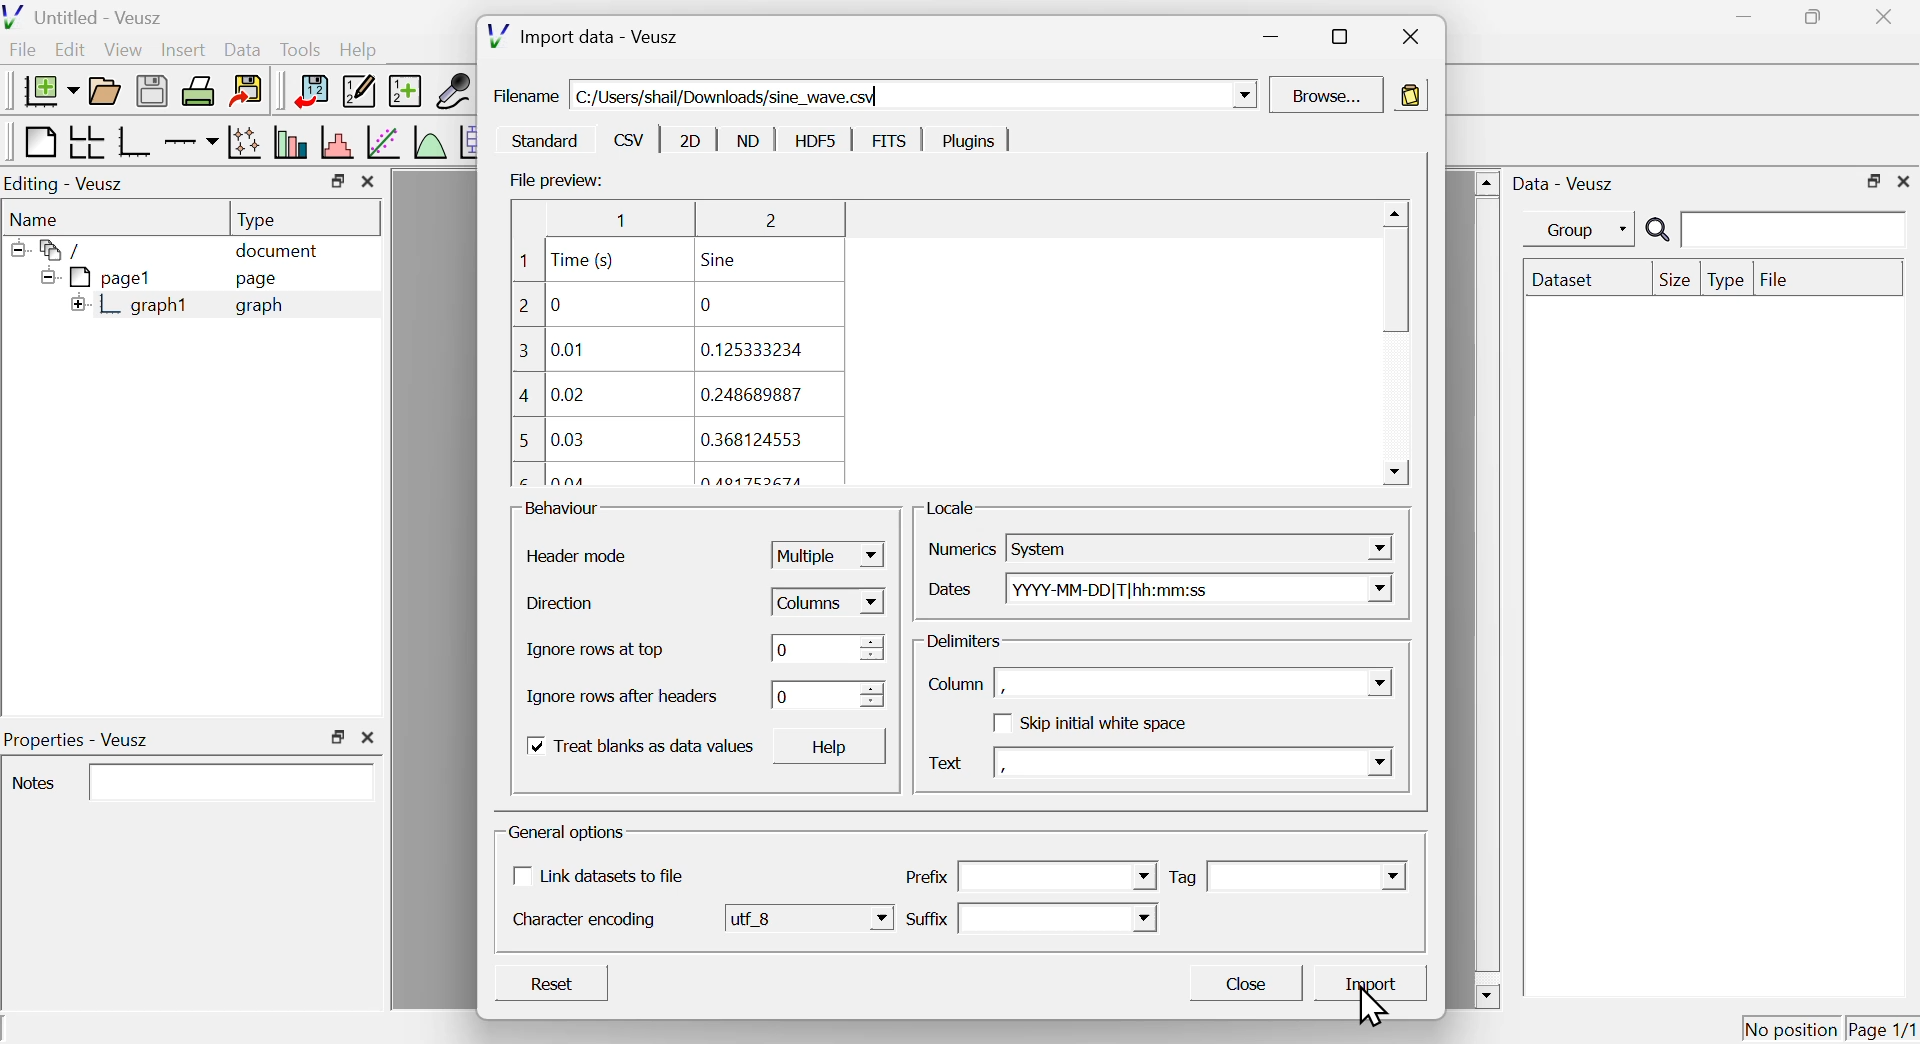  What do you see at coordinates (542, 142) in the screenshot?
I see `Standard` at bounding box center [542, 142].